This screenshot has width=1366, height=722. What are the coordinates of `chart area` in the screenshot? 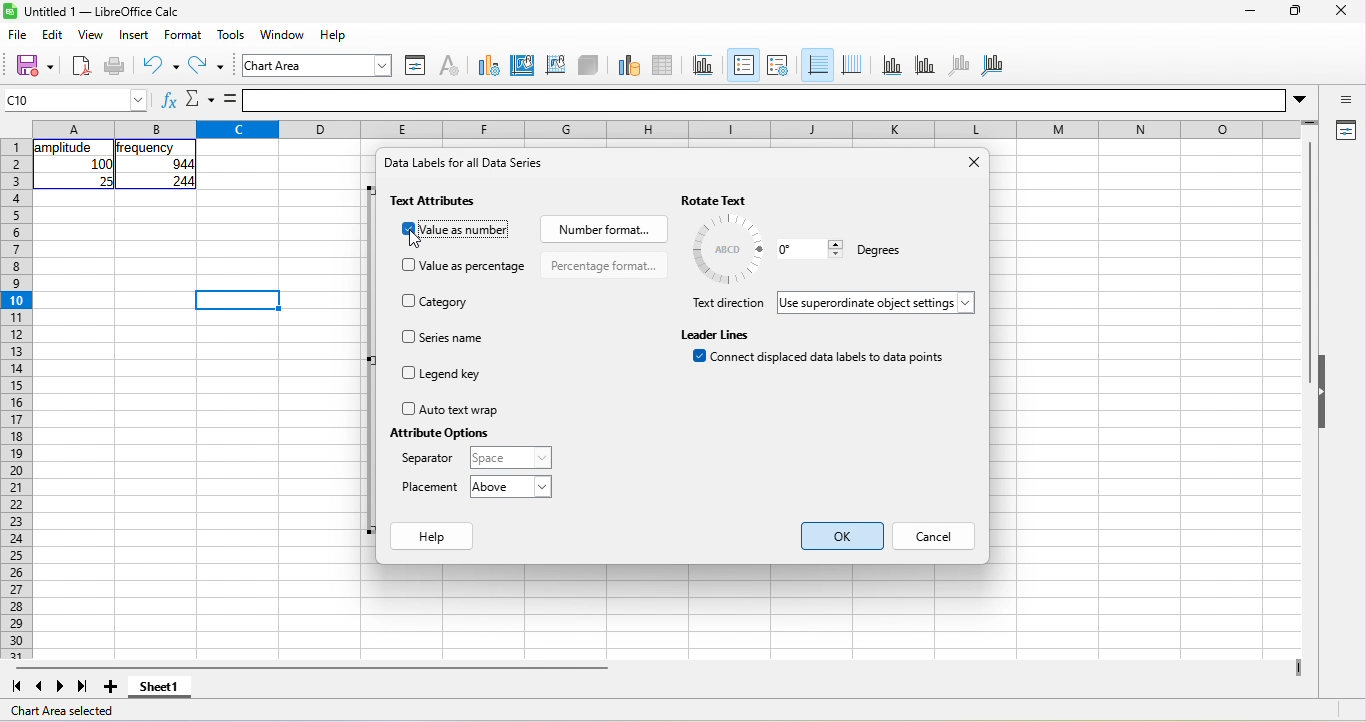 It's located at (523, 63).